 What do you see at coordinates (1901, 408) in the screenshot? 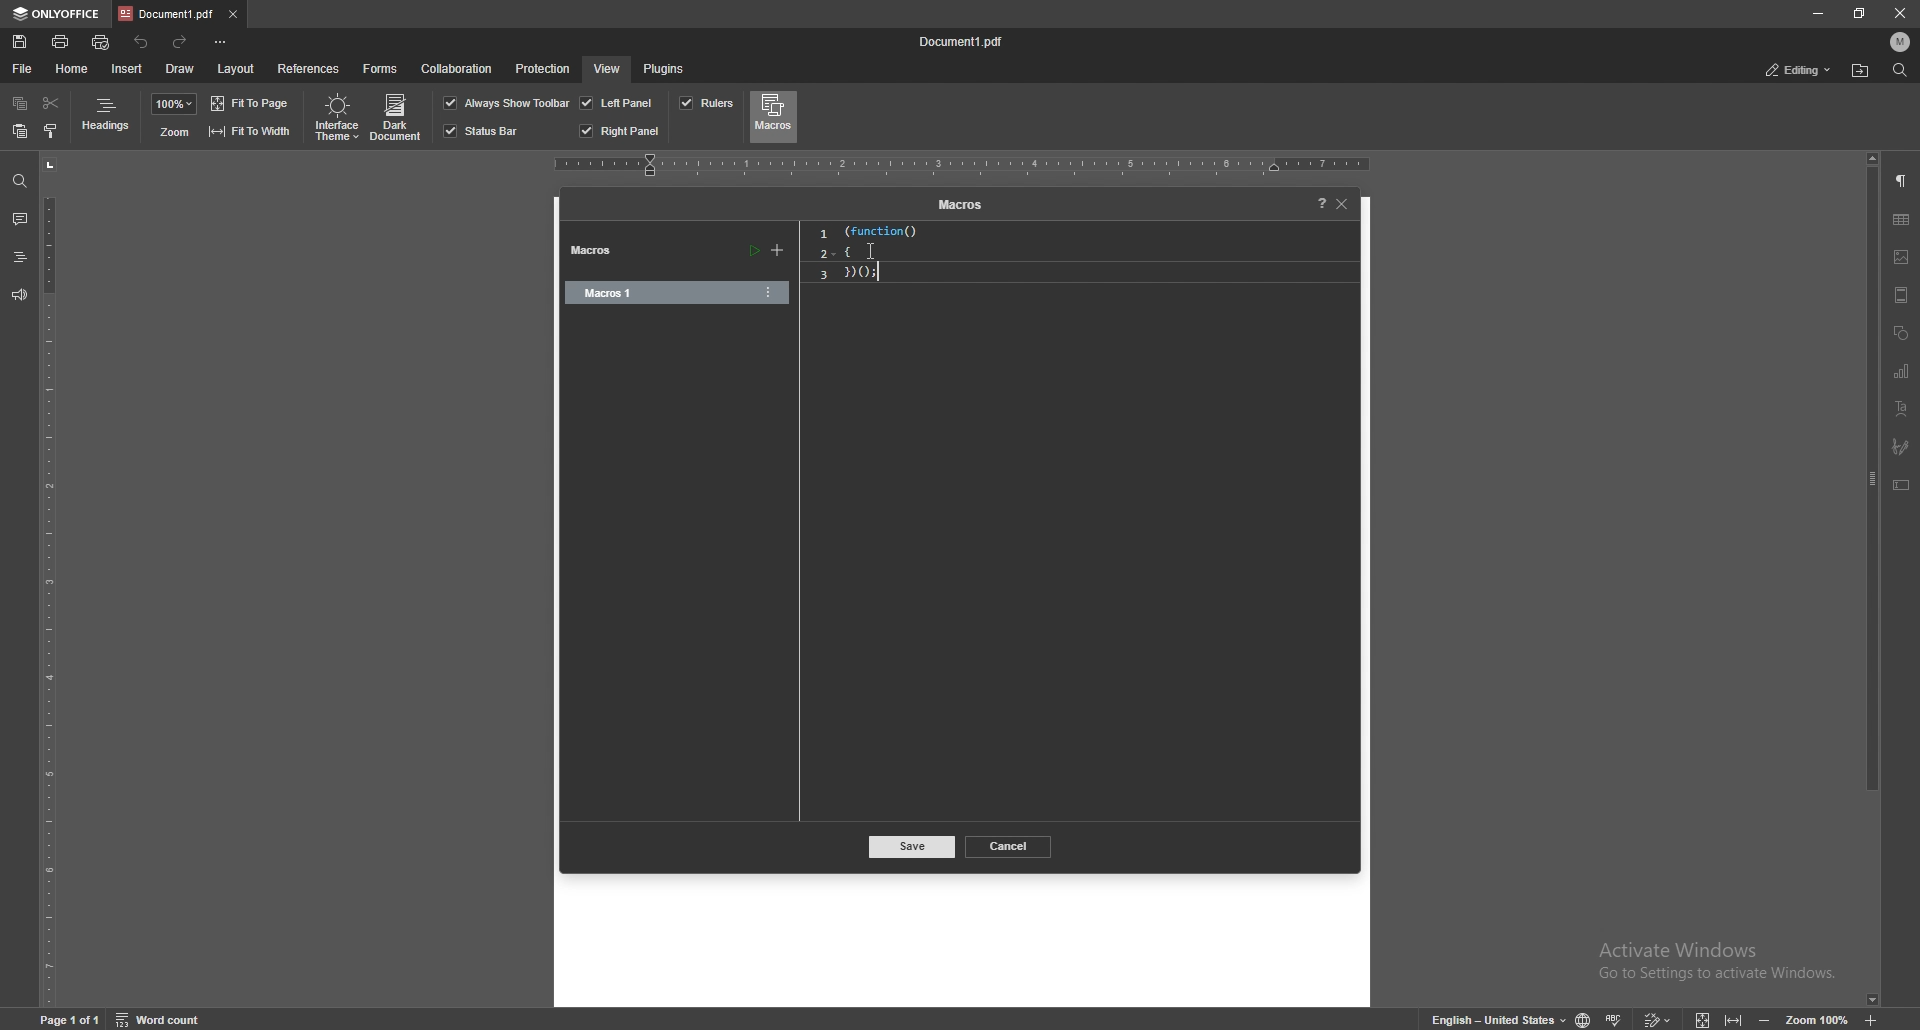
I see `text art` at bounding box center [1901, 408].